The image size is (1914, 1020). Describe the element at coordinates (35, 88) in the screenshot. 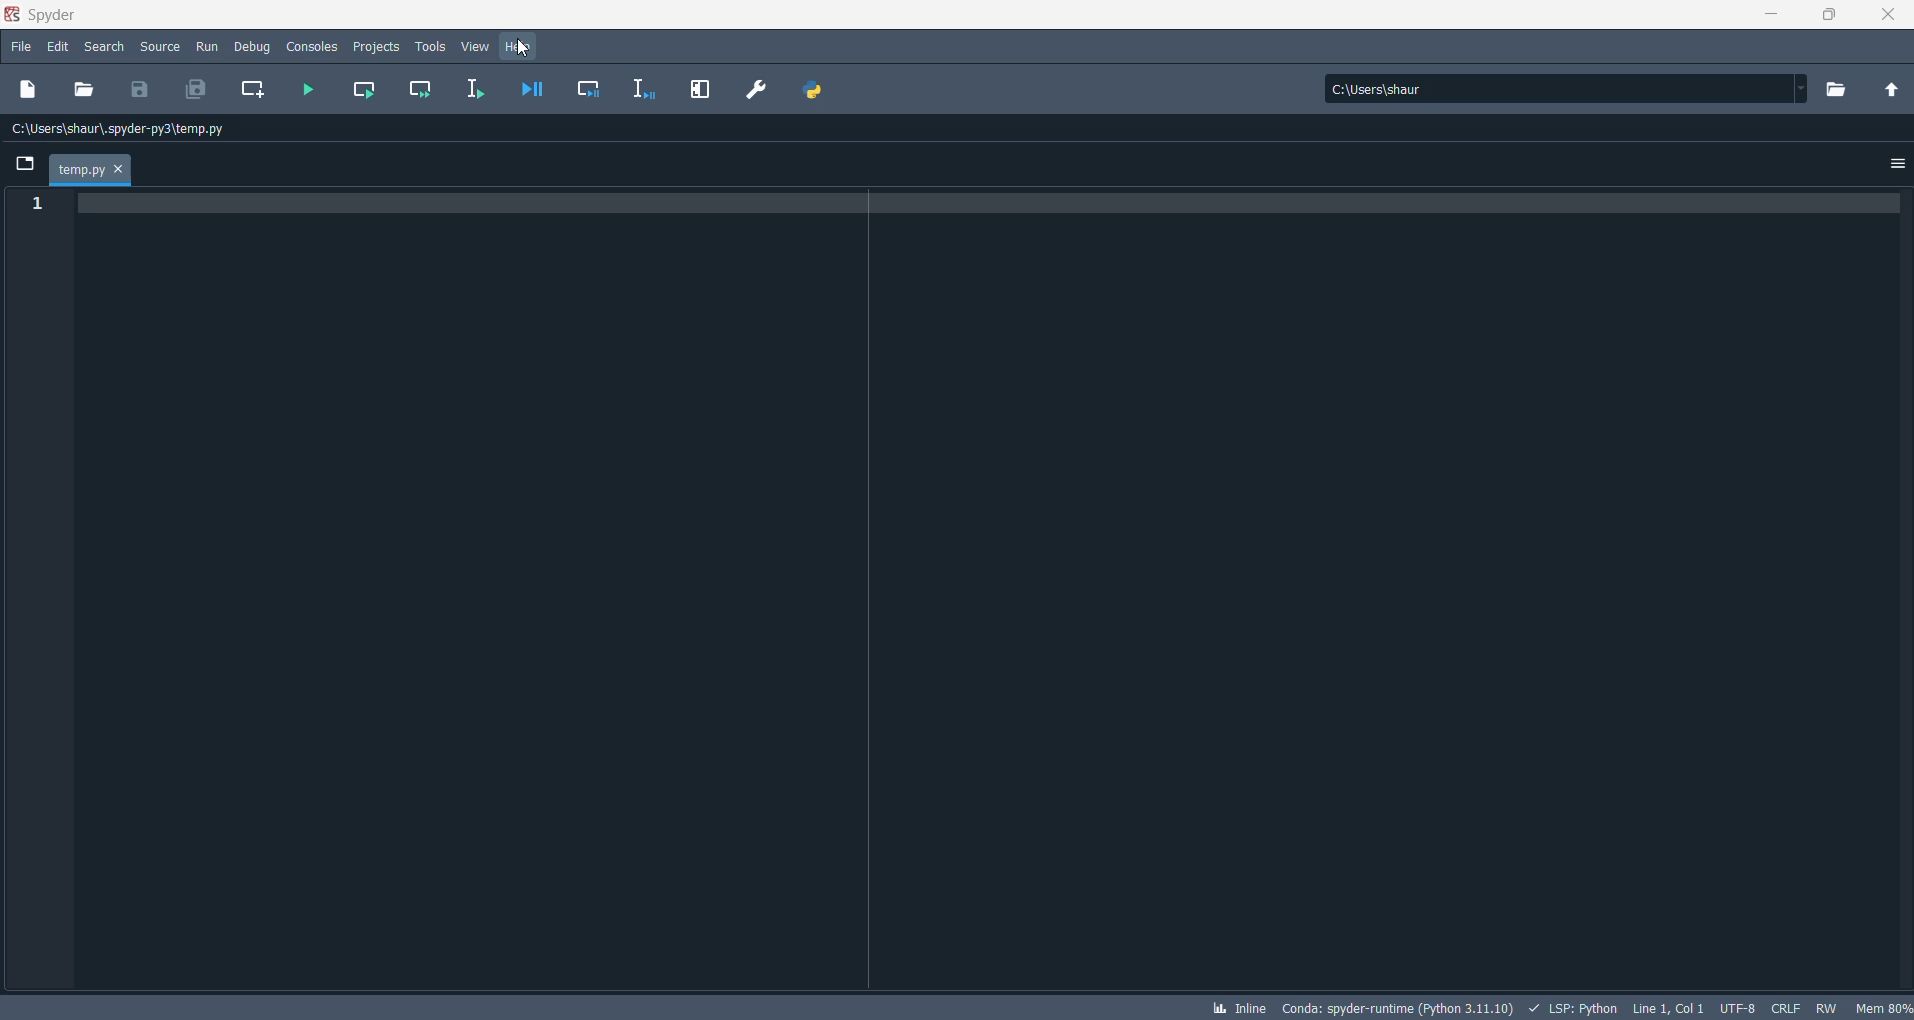

I see `new file` at that location.